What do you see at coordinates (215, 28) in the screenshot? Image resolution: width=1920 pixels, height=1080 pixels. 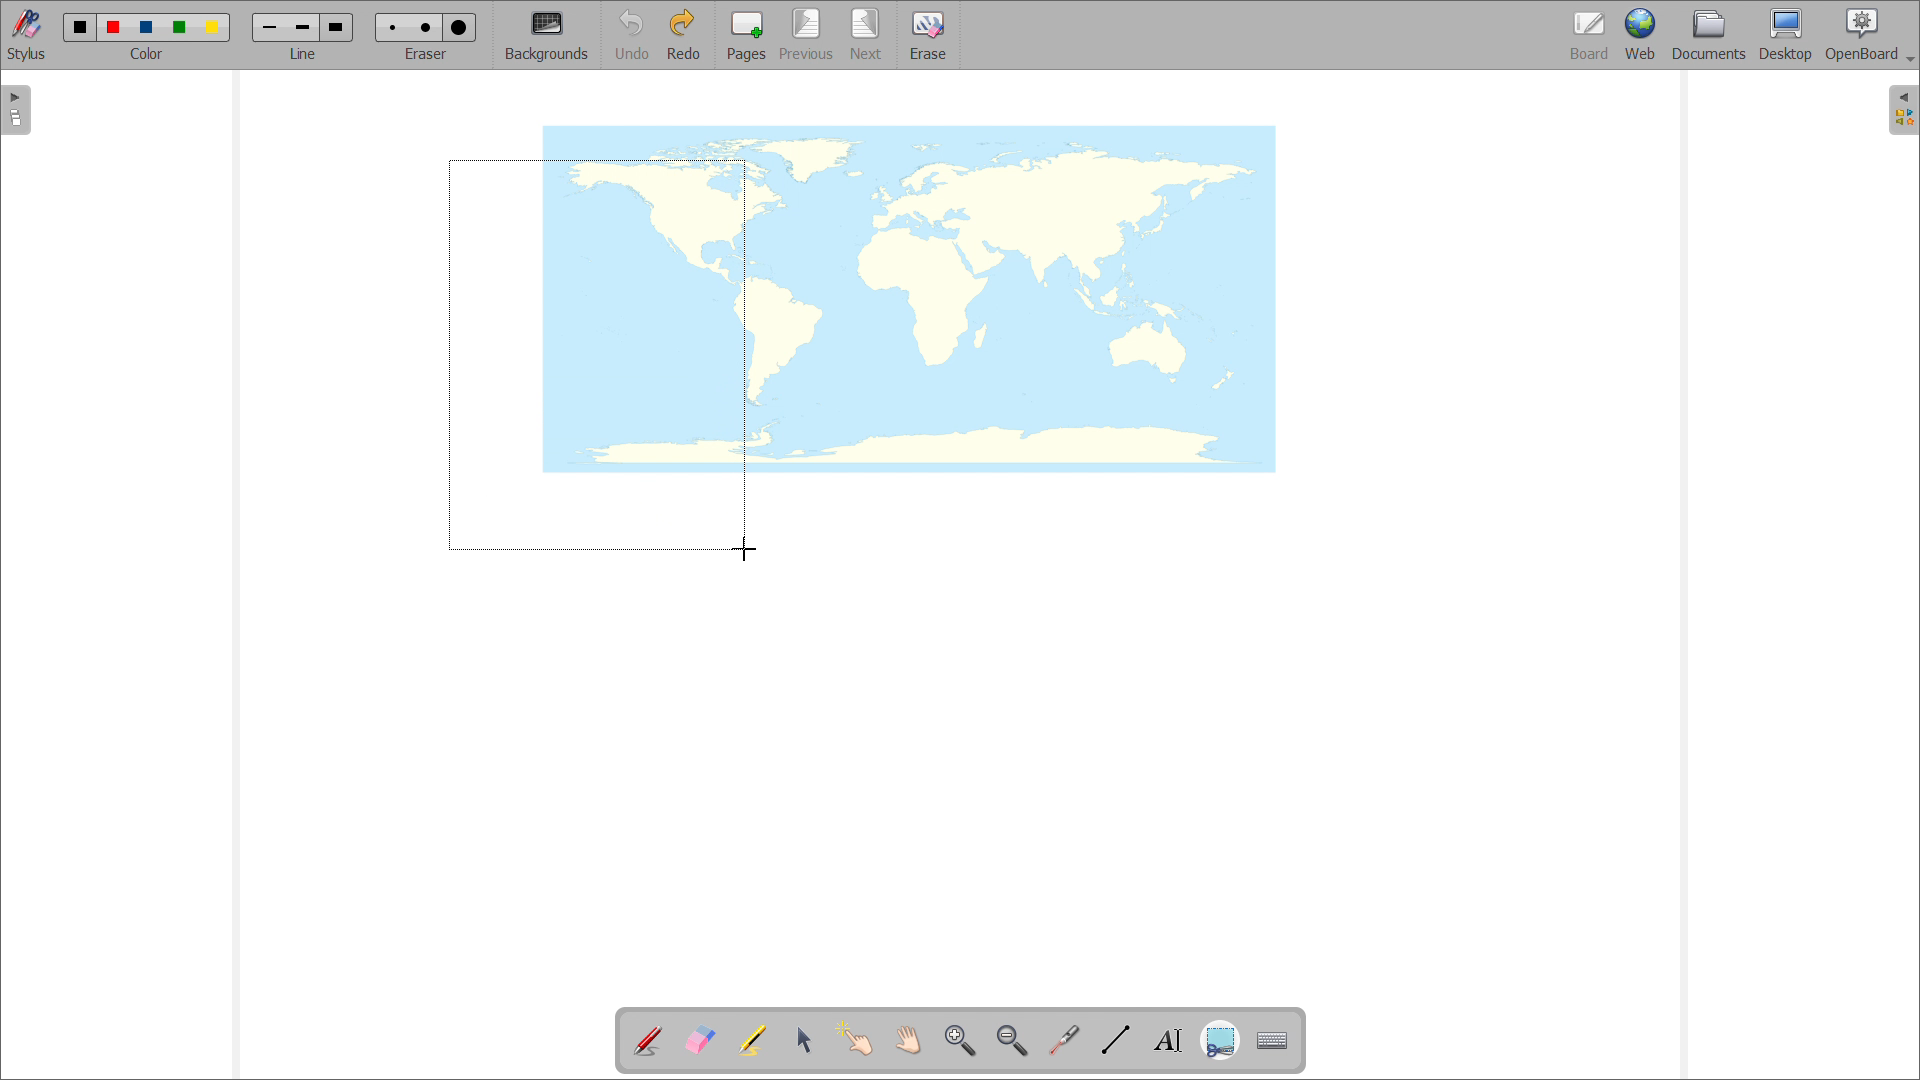 I see `yellow` at bounding box center [215, 28].